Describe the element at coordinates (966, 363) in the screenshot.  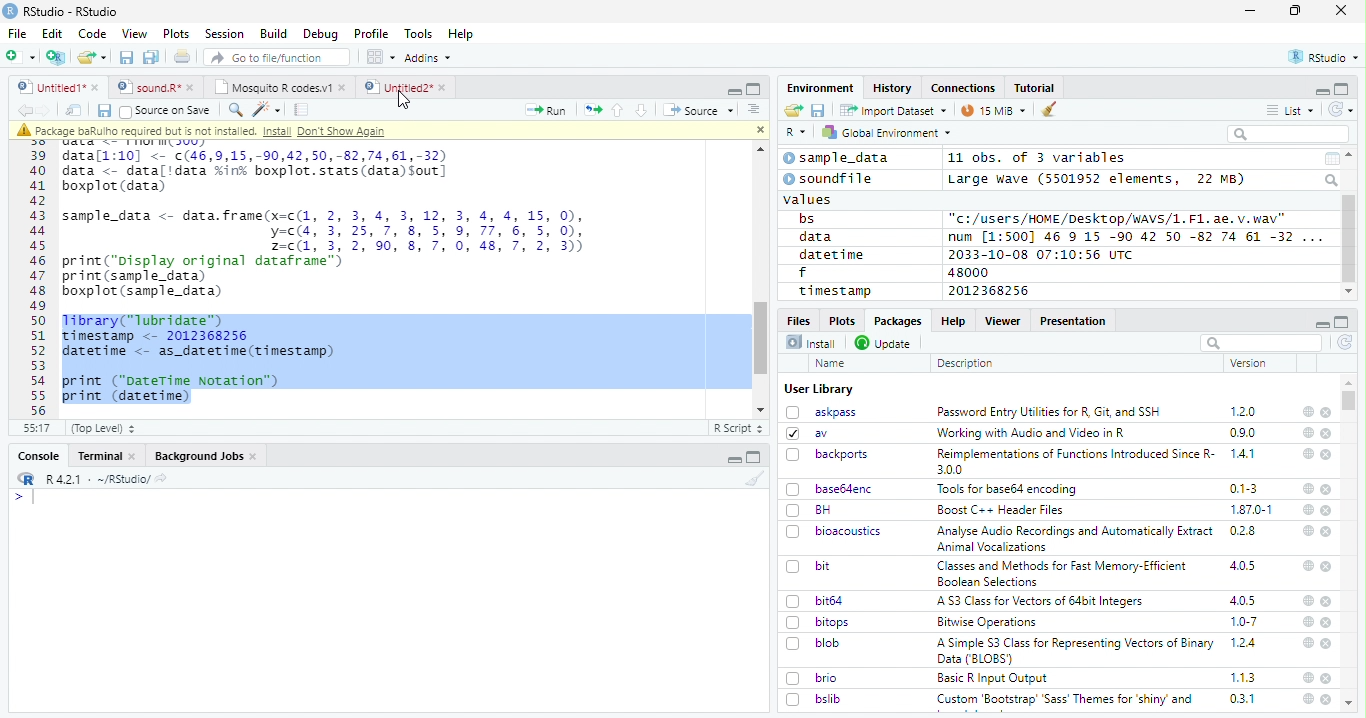
I see `Description` at that location.